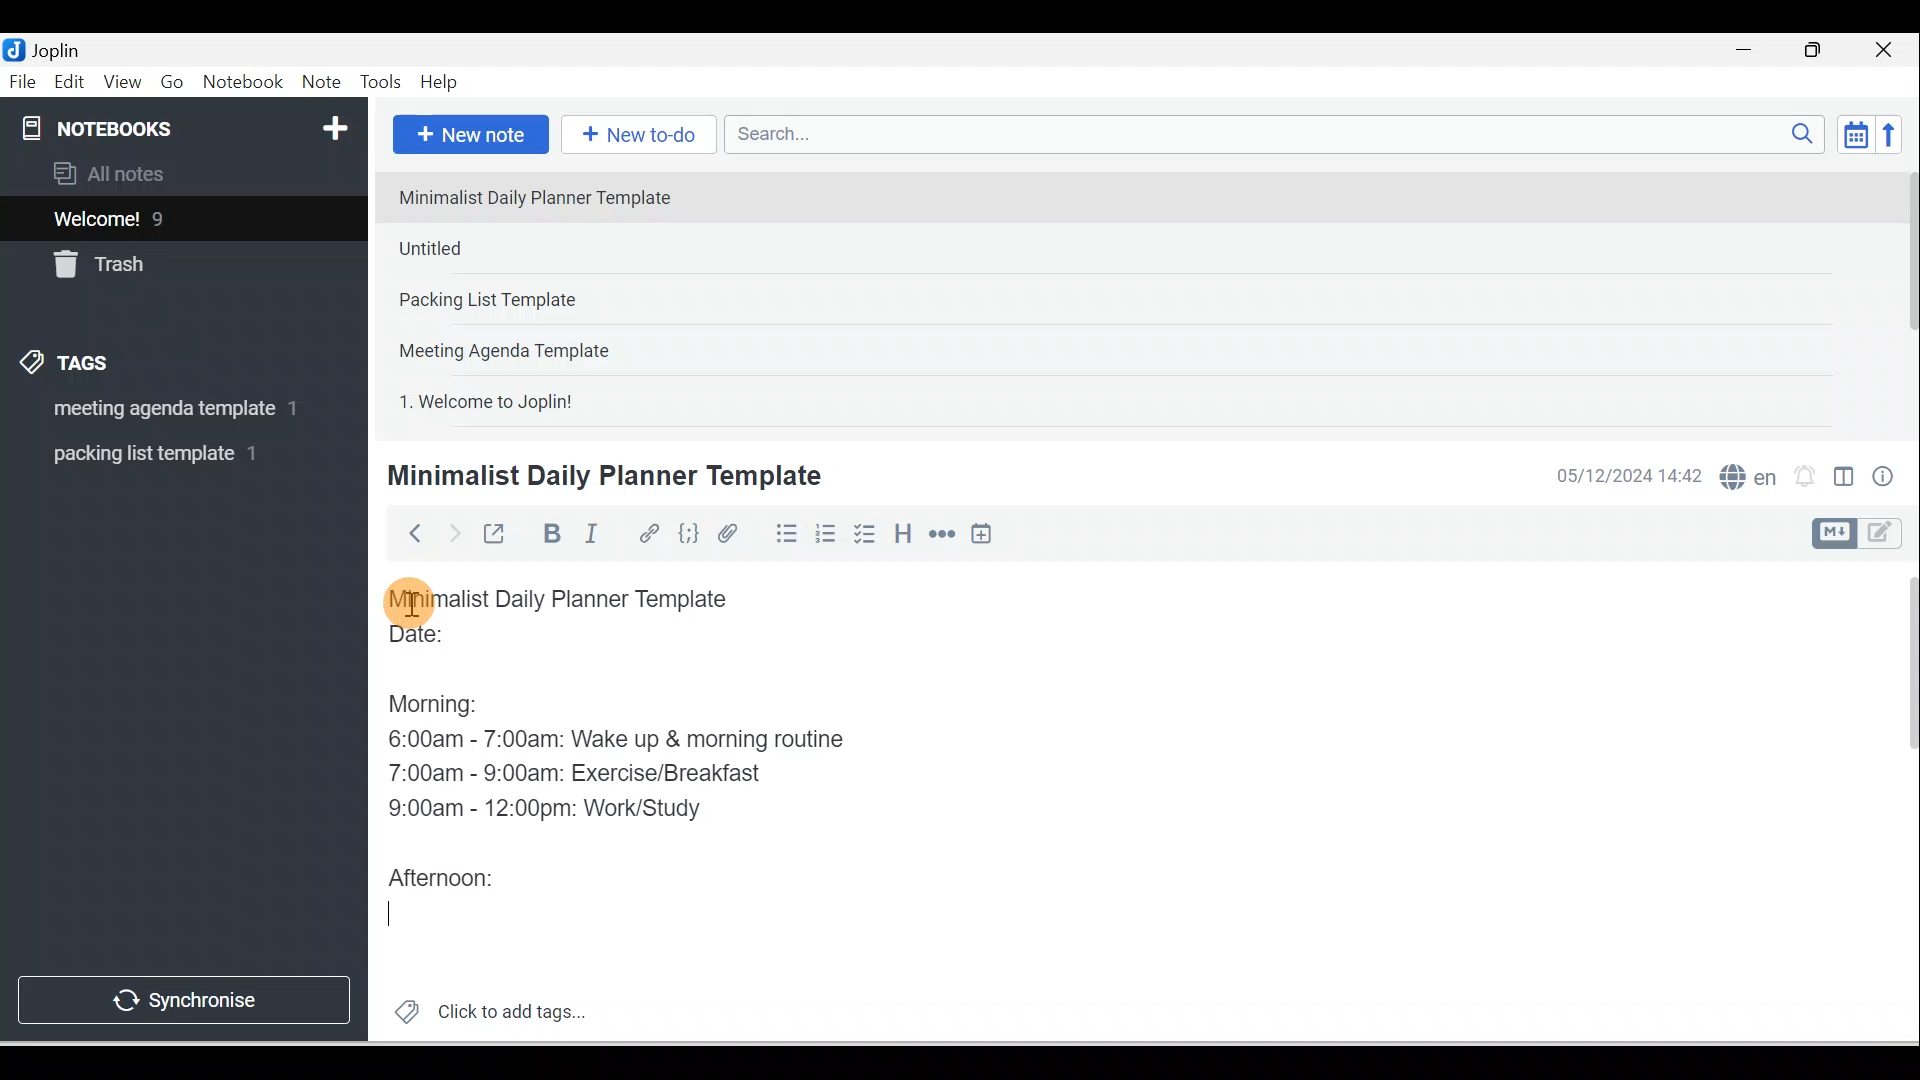  What do you see at coordinates (175, 83) in the screenshot?
I see `Go` at bounding box center [175, 83].